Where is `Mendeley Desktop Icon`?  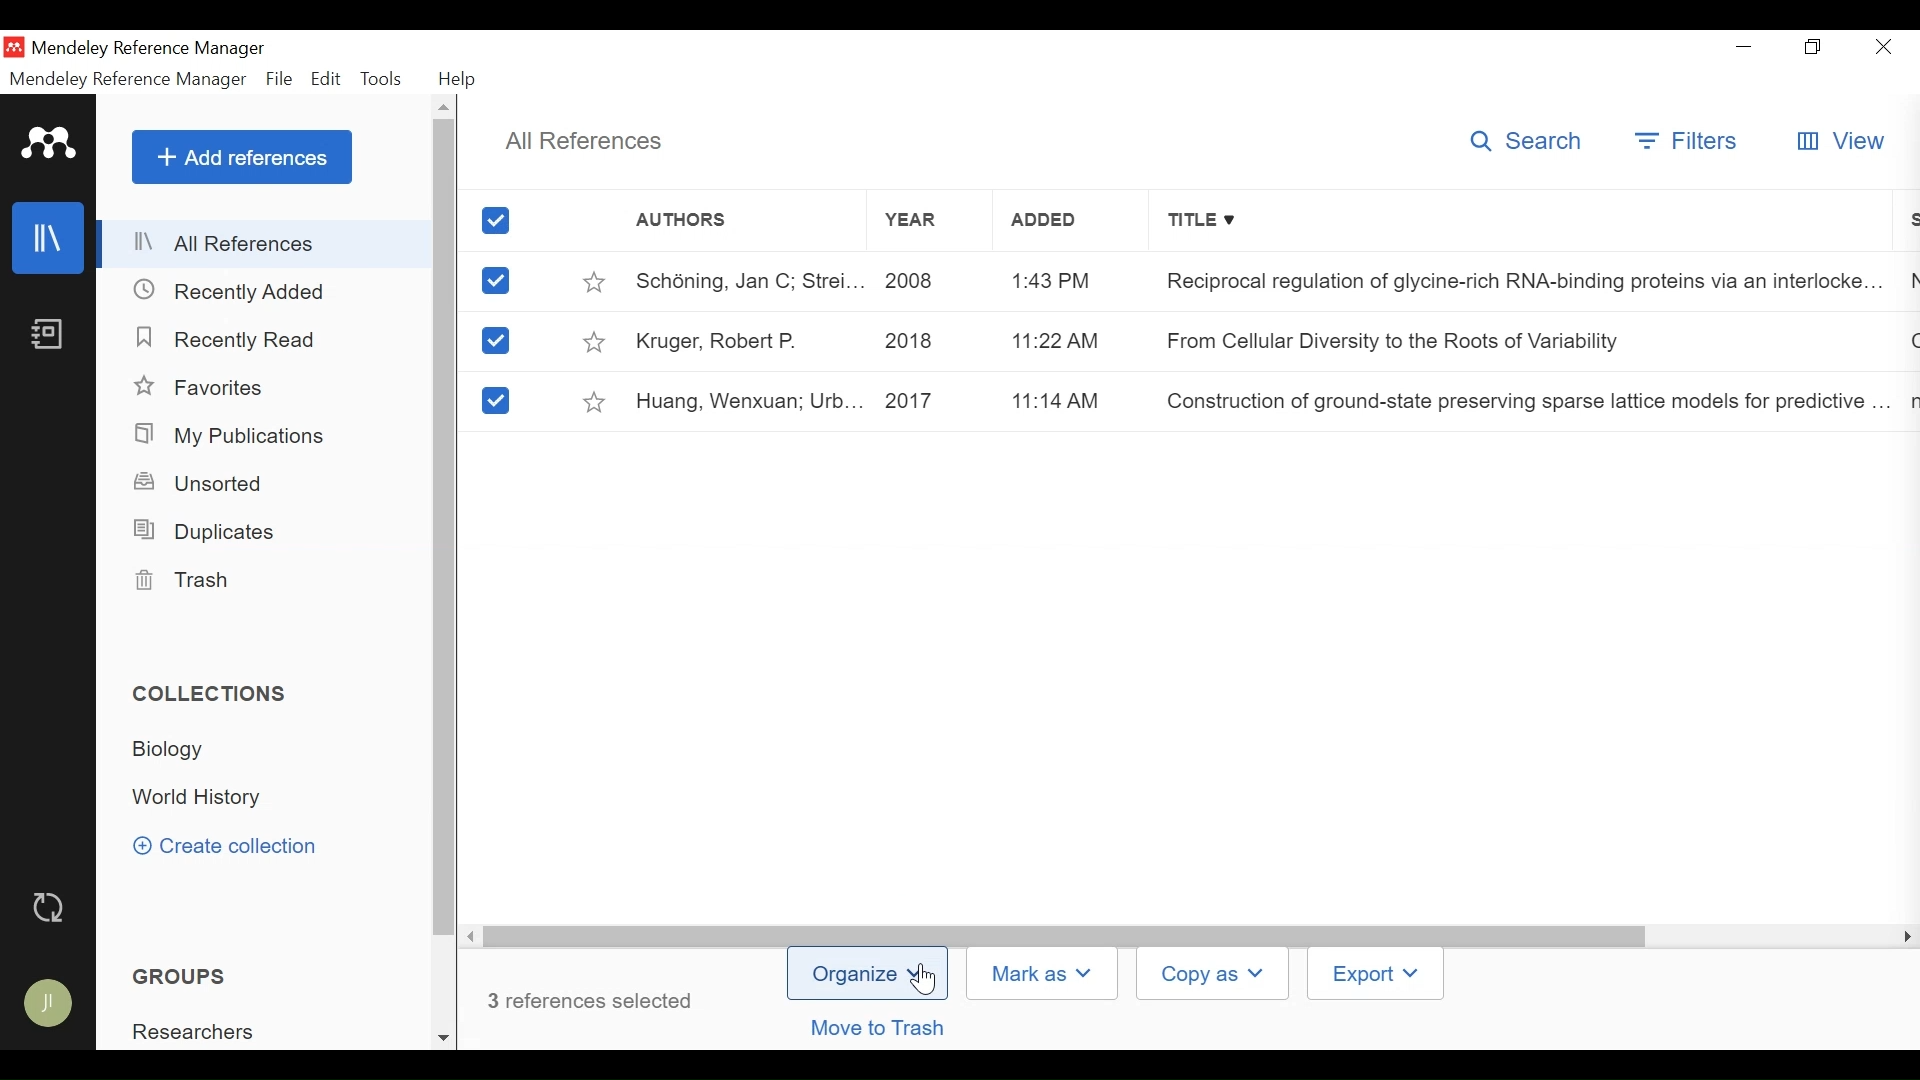 Mendeley Desktop Icon is located at coordinates (14, 48).